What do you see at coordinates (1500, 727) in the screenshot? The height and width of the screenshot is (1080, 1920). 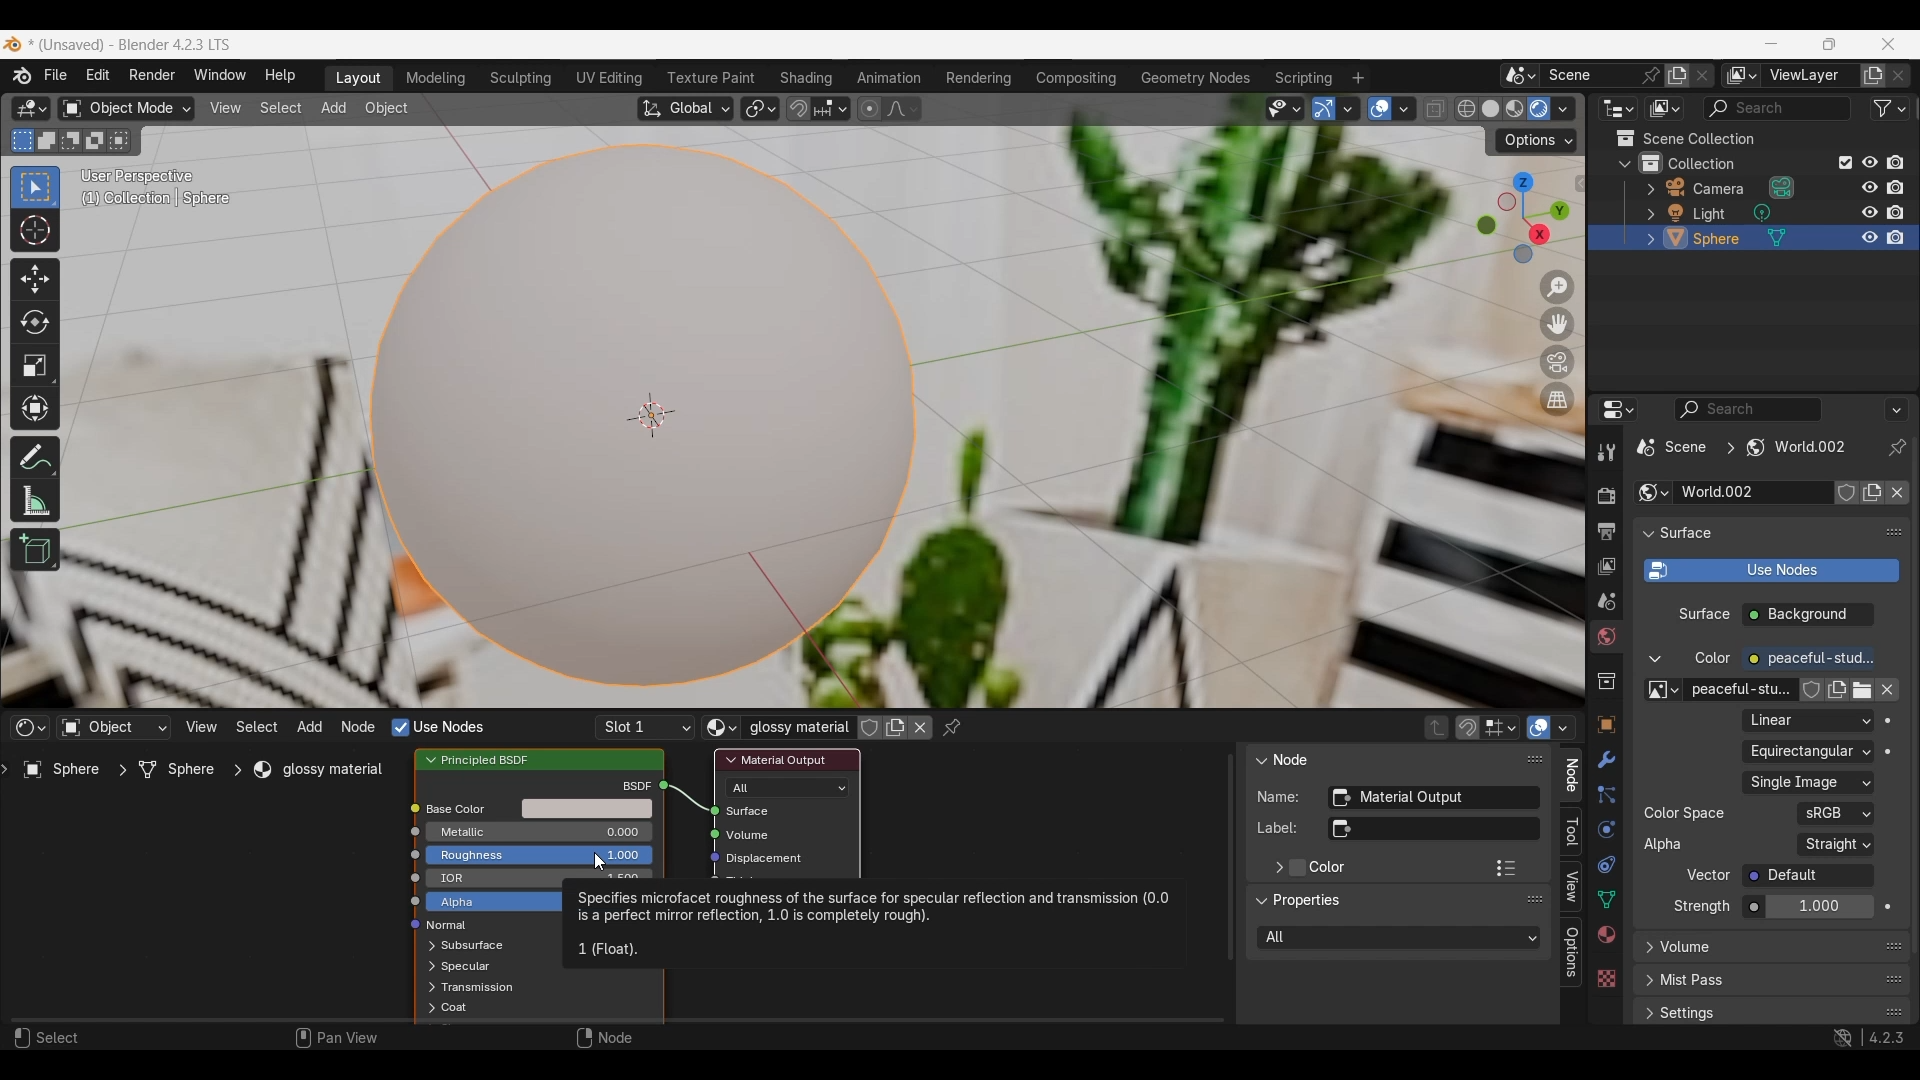 I see `Stop node element` at bounding box center [1500, 727].